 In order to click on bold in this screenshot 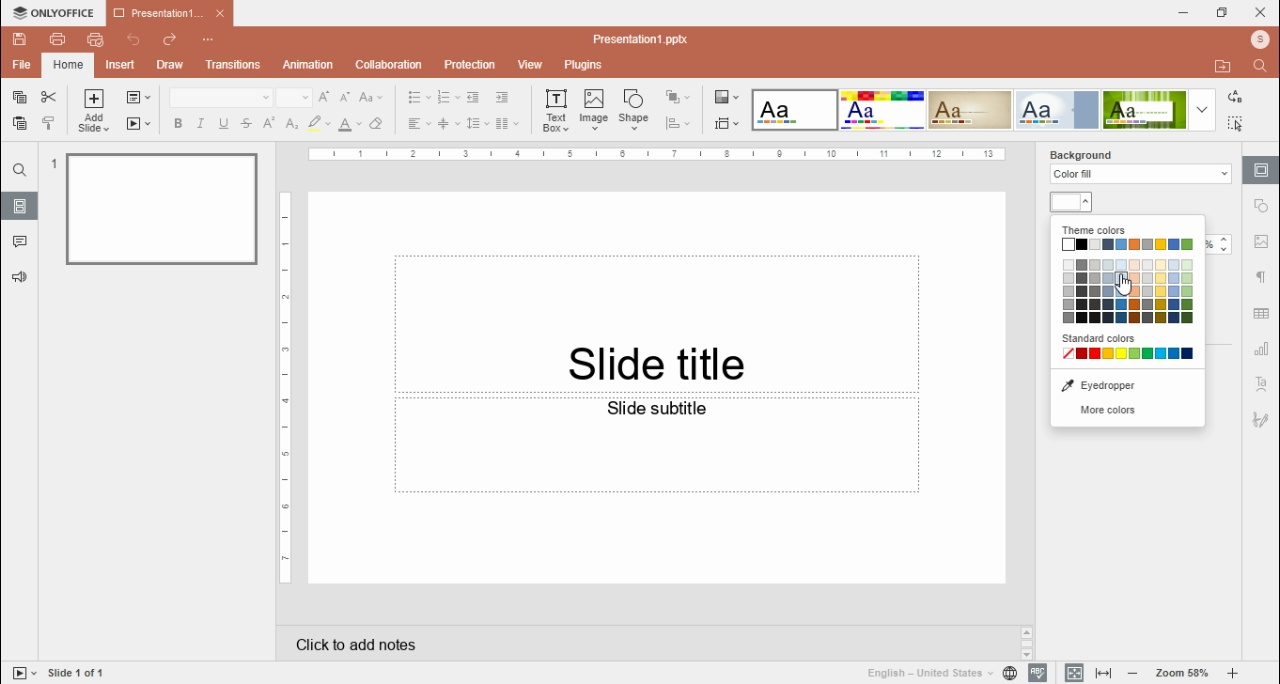, I will do `click(178, 124)`.